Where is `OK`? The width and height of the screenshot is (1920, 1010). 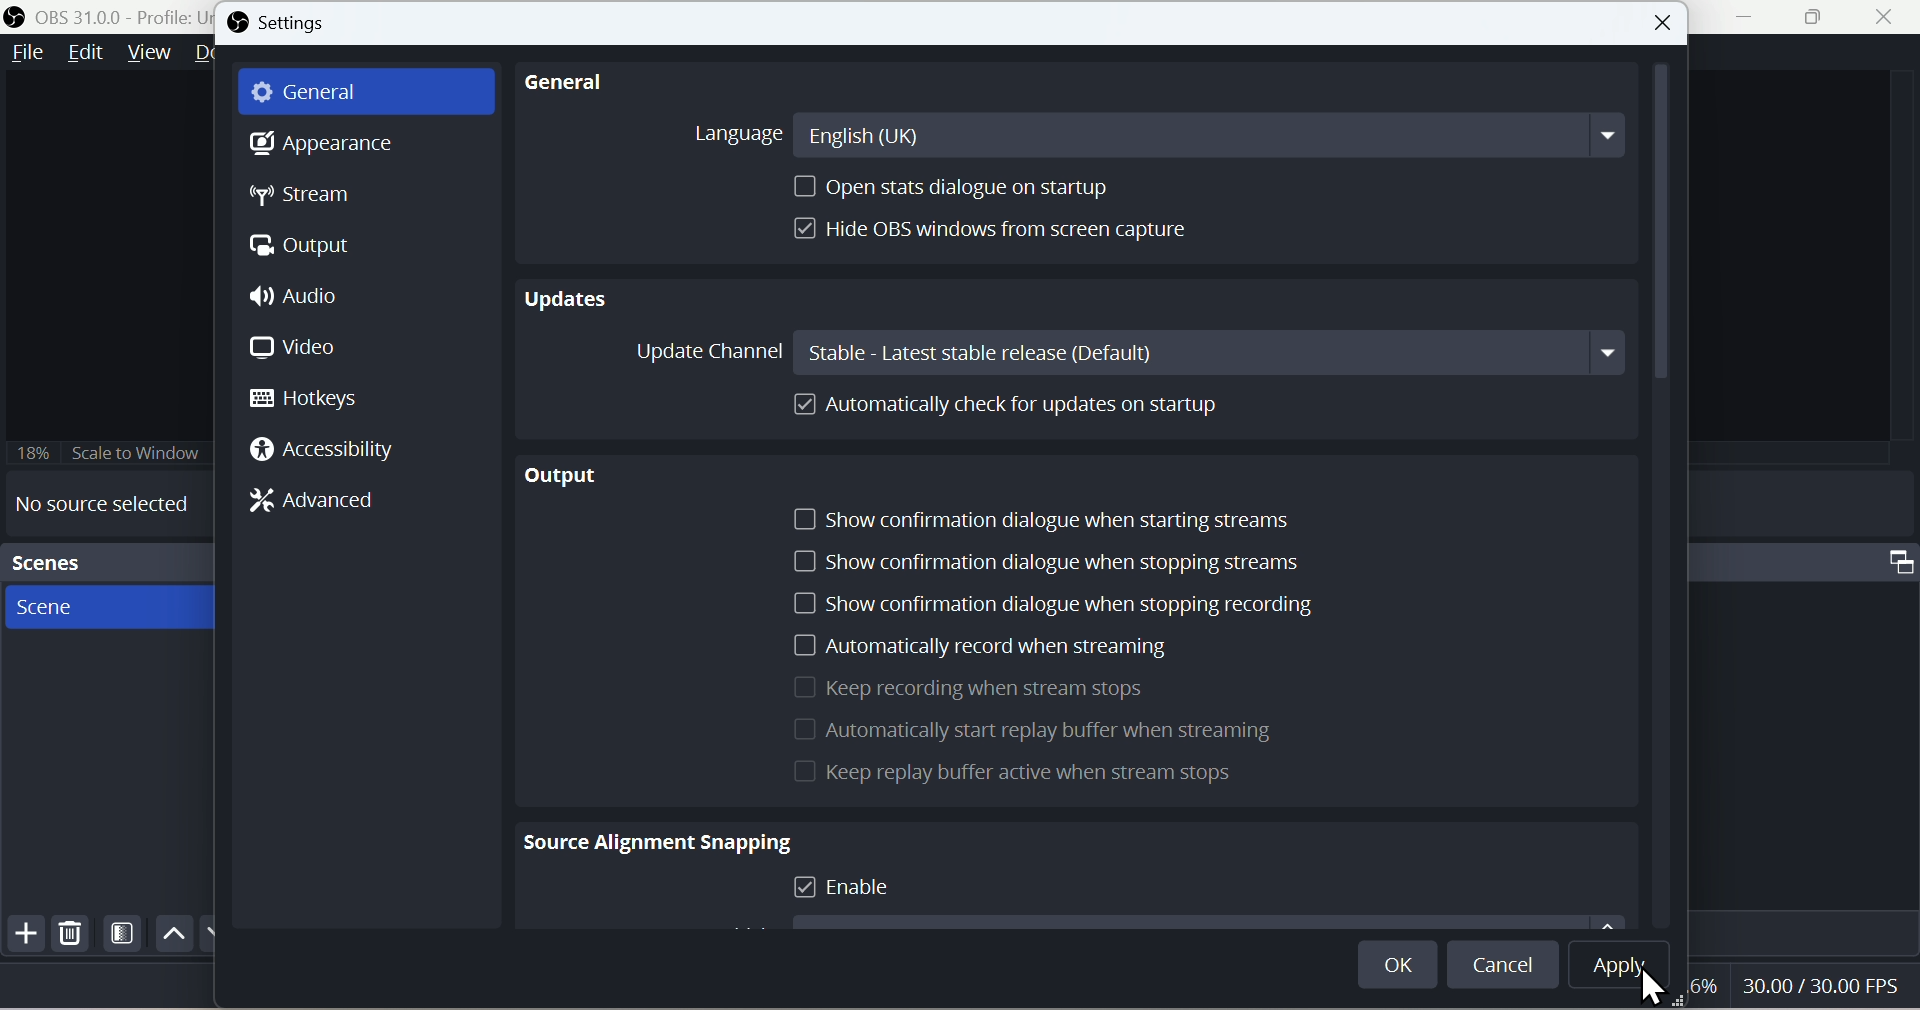
OK is located at coordinates (1399, 964).